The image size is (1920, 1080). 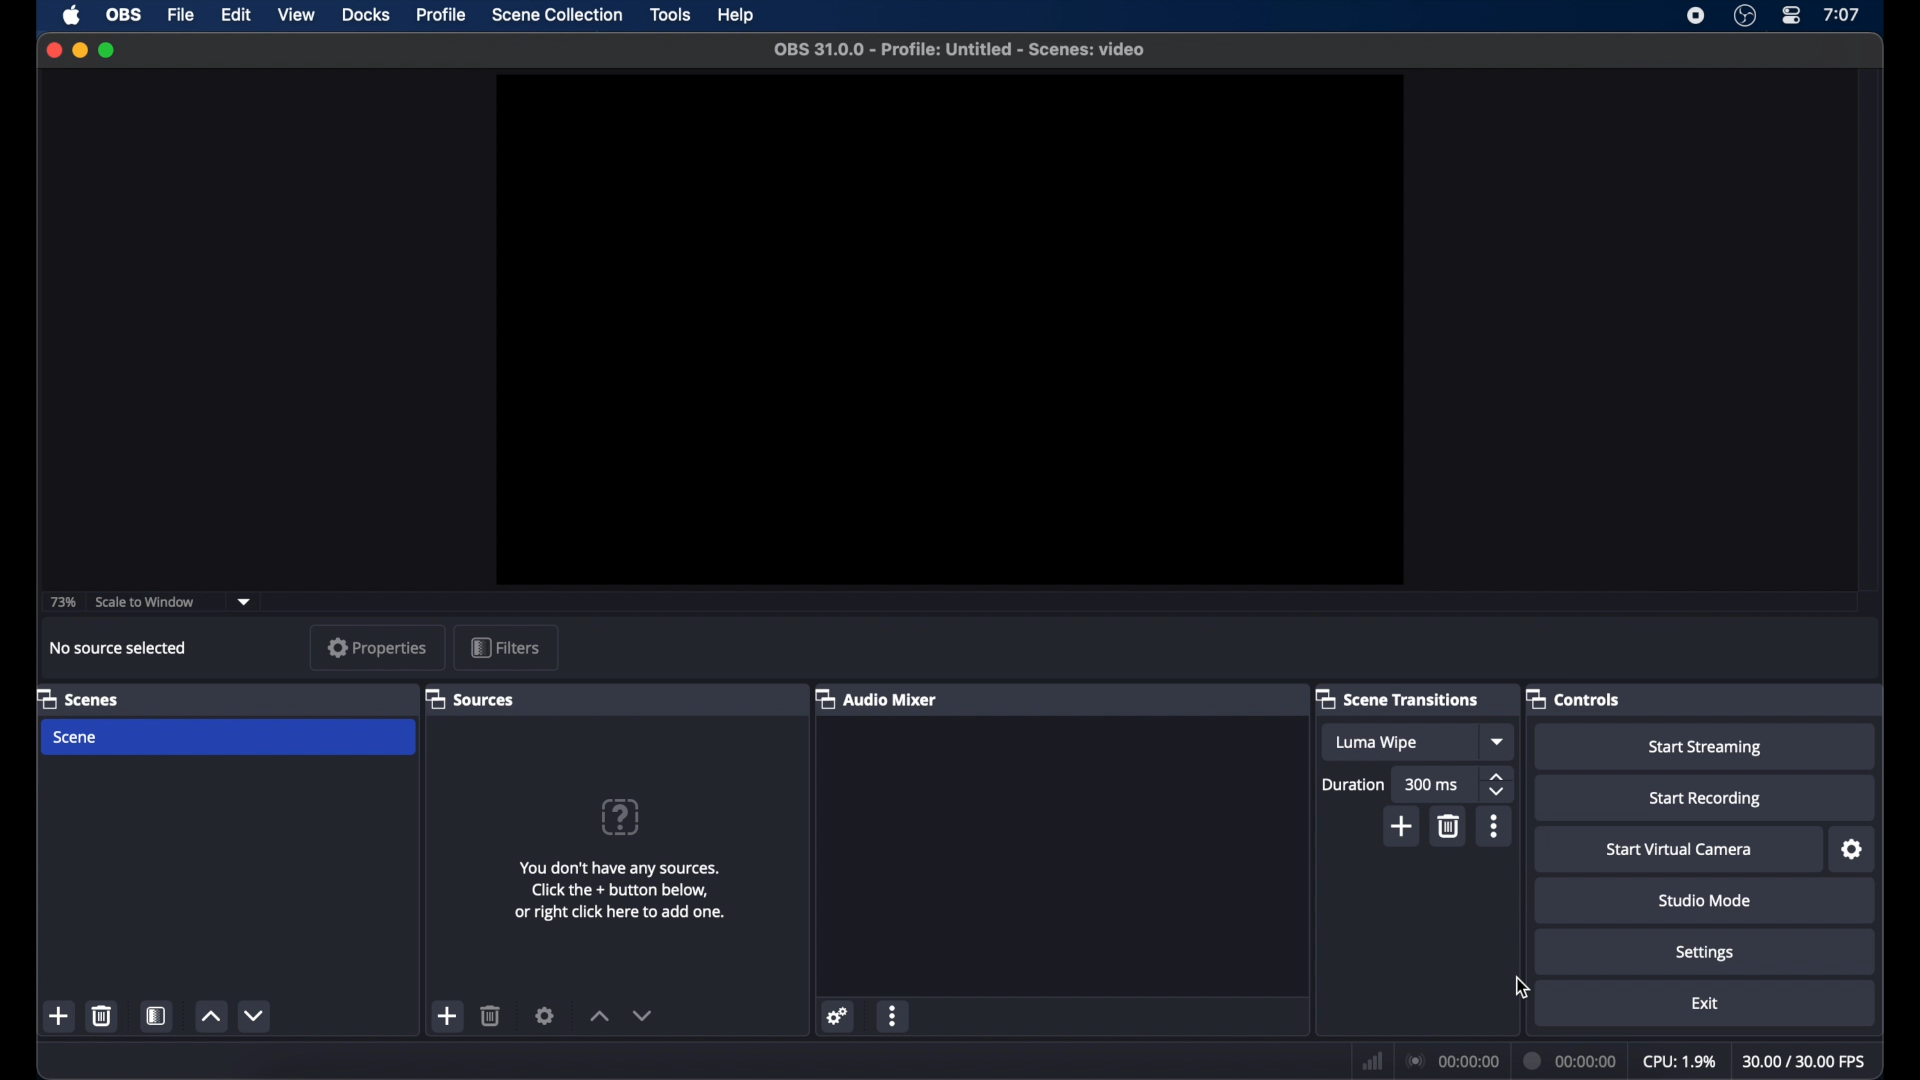 I want to click on controls, so click(x=1576, y=700).